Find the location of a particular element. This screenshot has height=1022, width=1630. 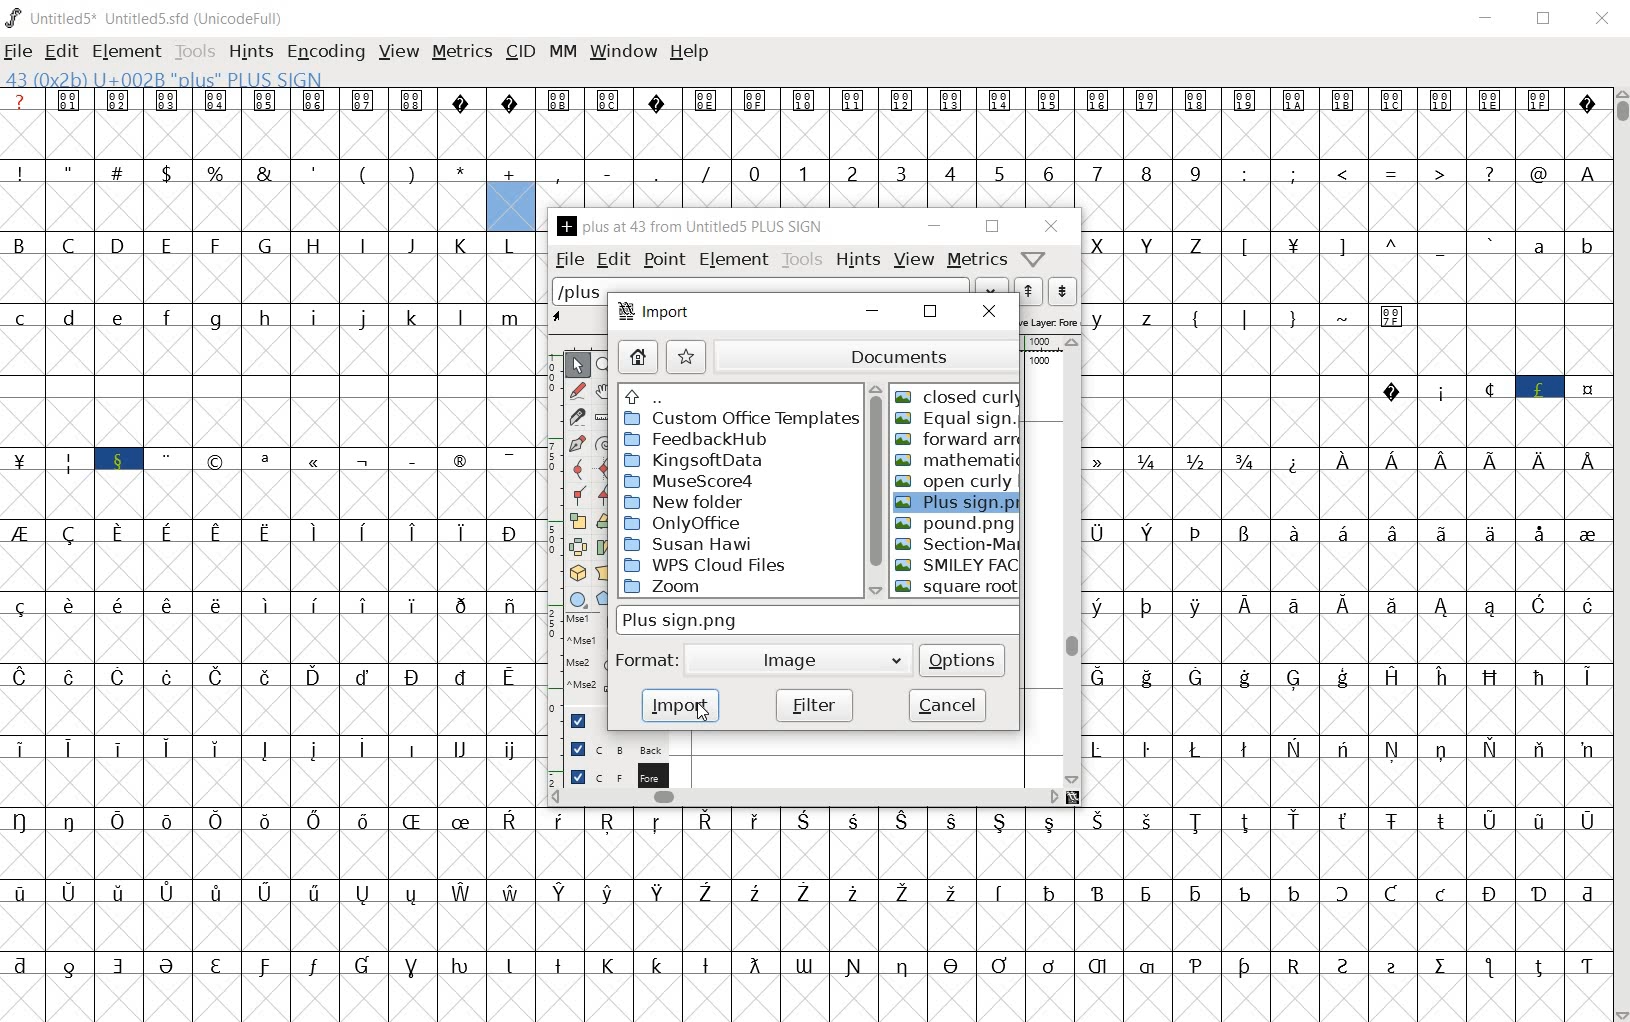

active layer is located at coordinates (1048, 320).